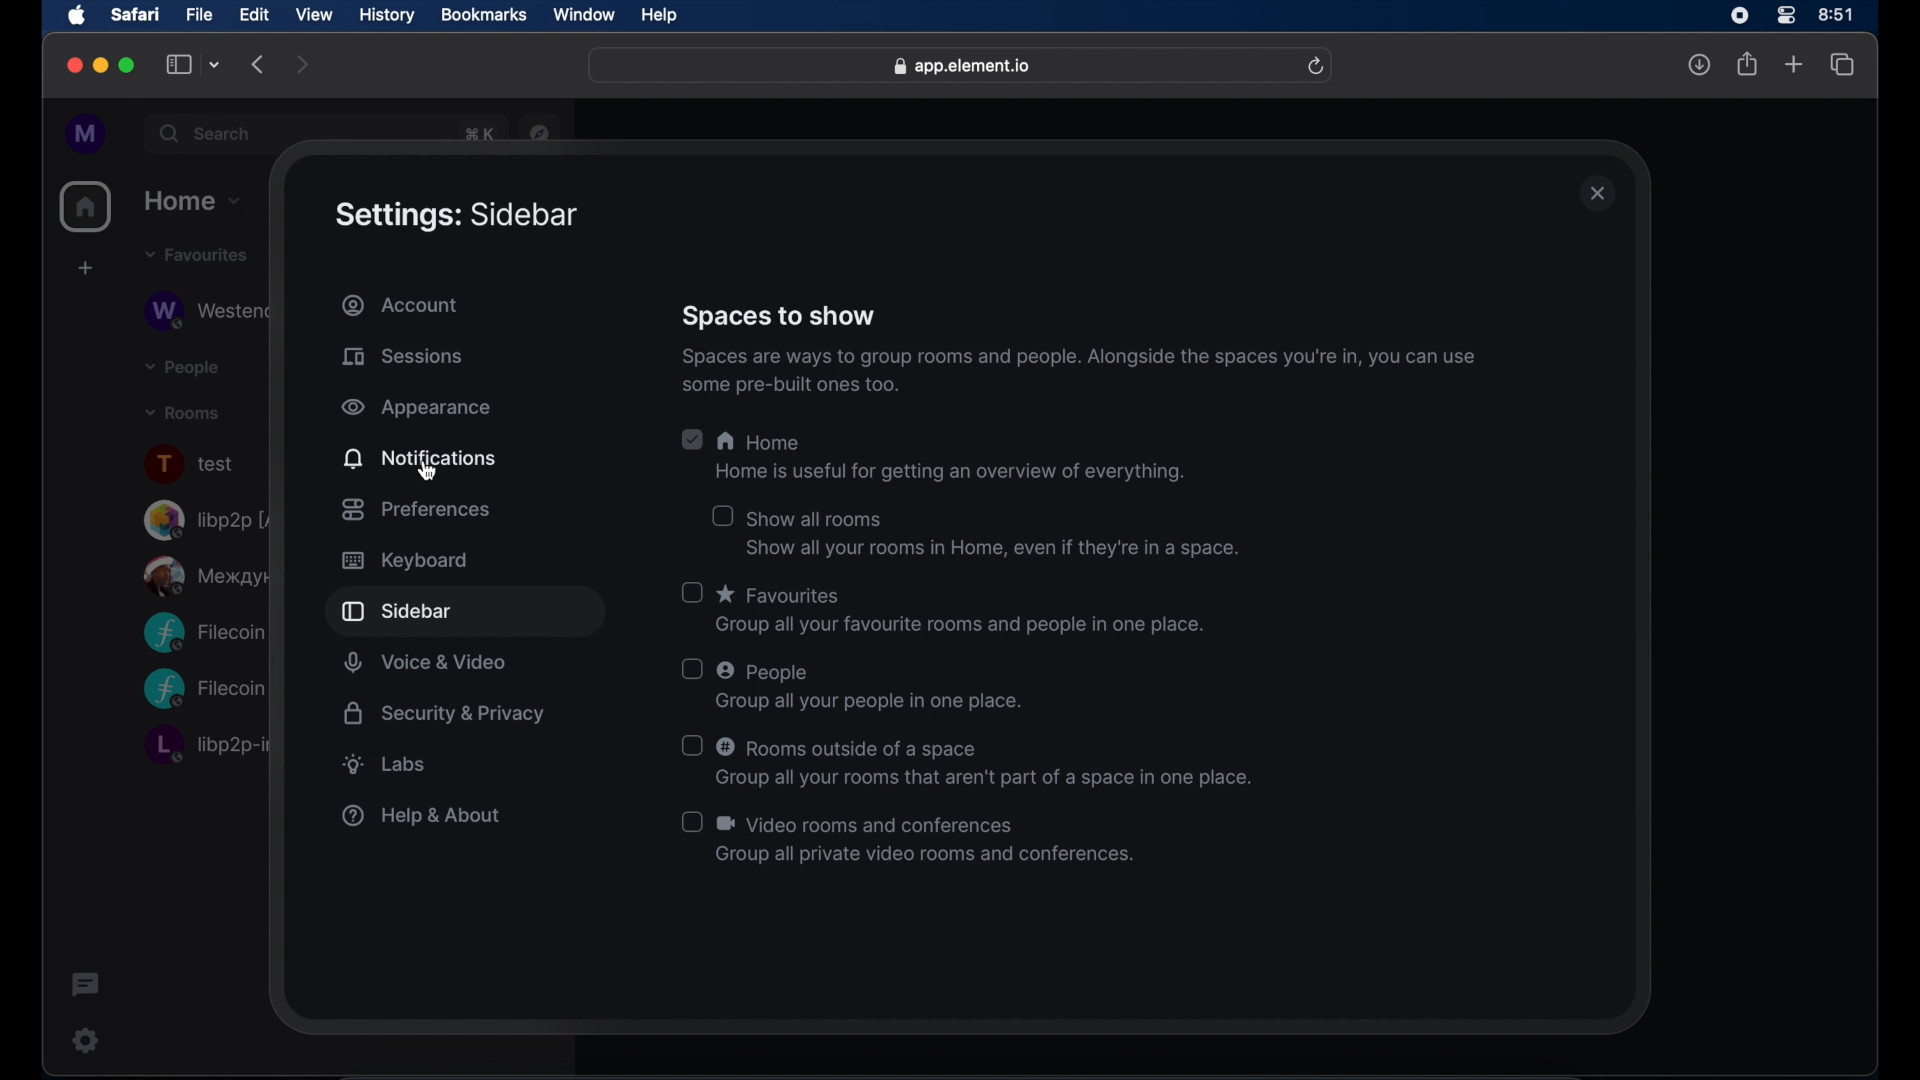 This screenshot has width=1920, height=1080. I want to click on create space, so click(85, 268).